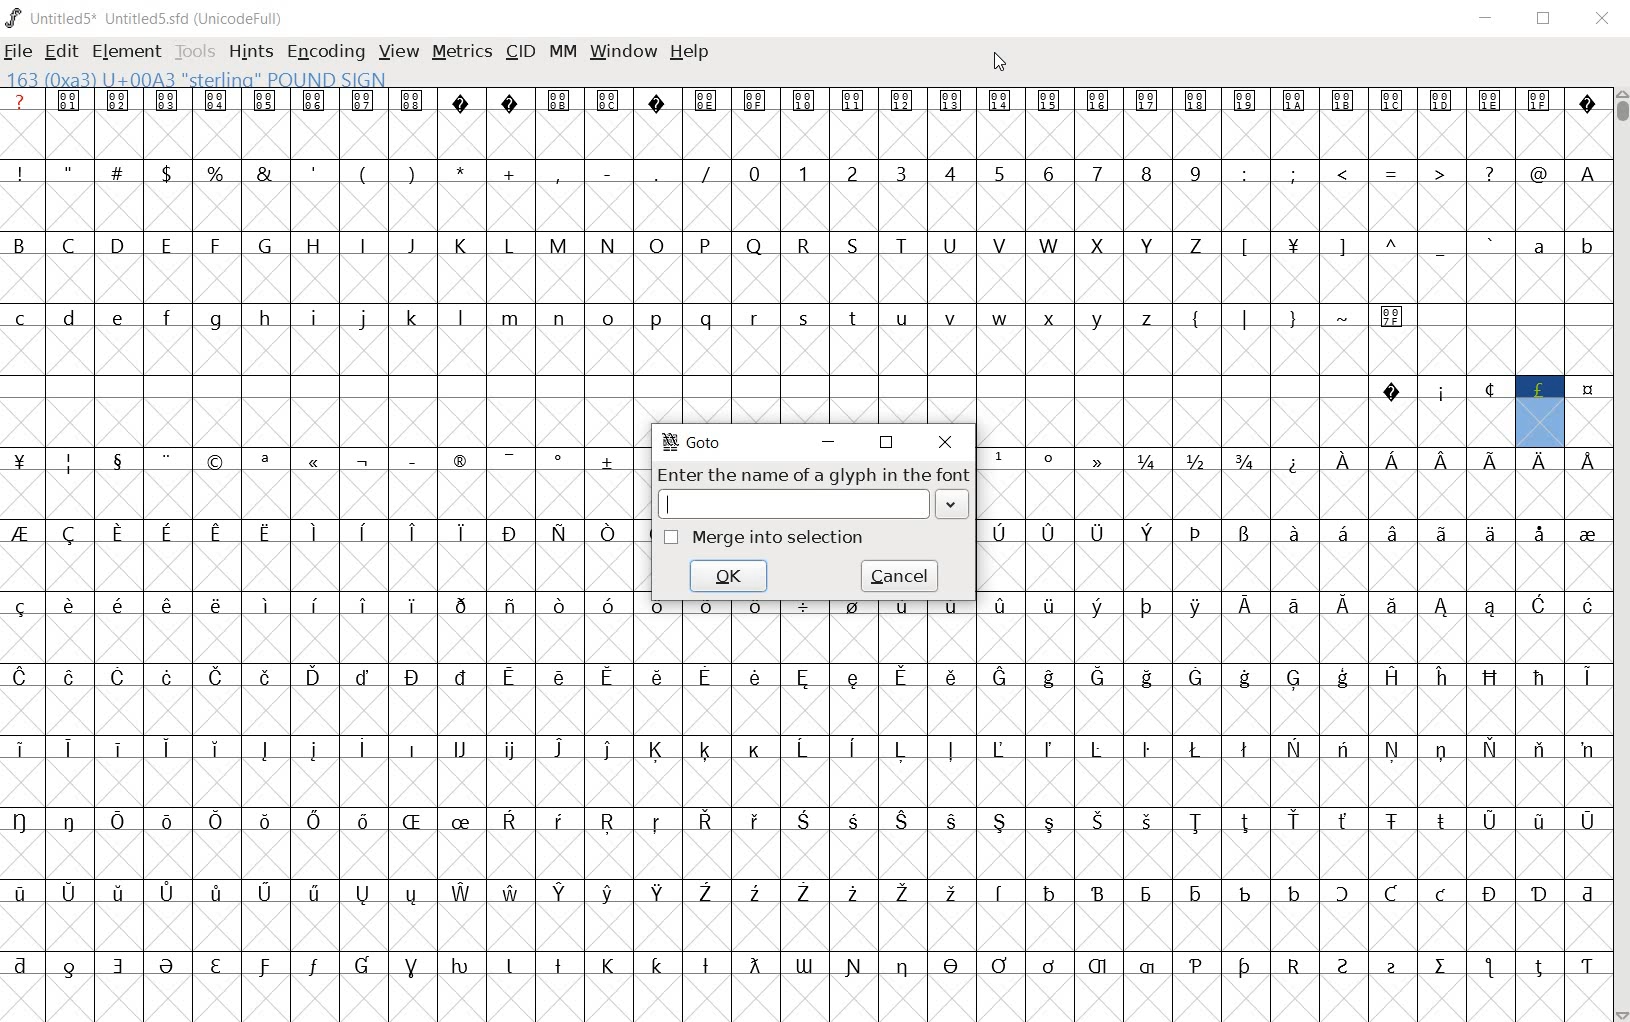  I want to click on restore down, so click(890, 443).